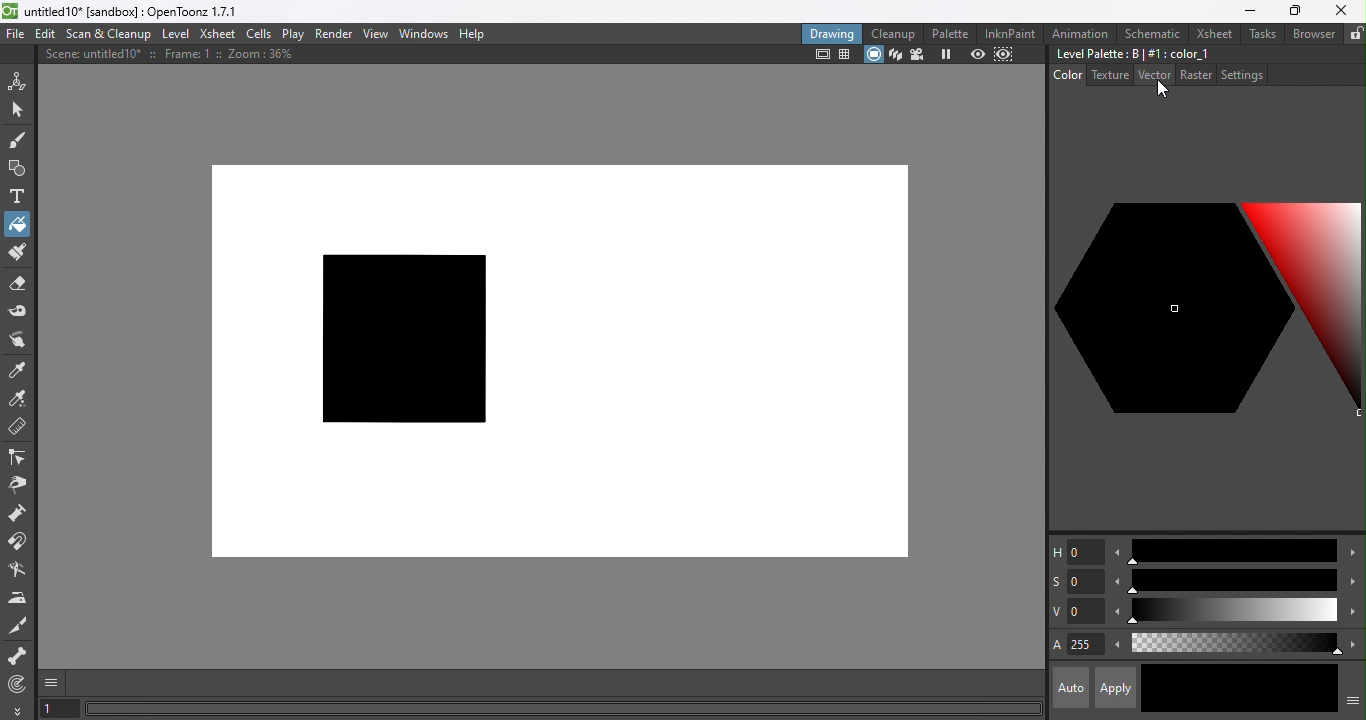  What do you see at coordinates (20, 80) in the screenshot?
I see `Animate tool` at bounding box center [20, 80].